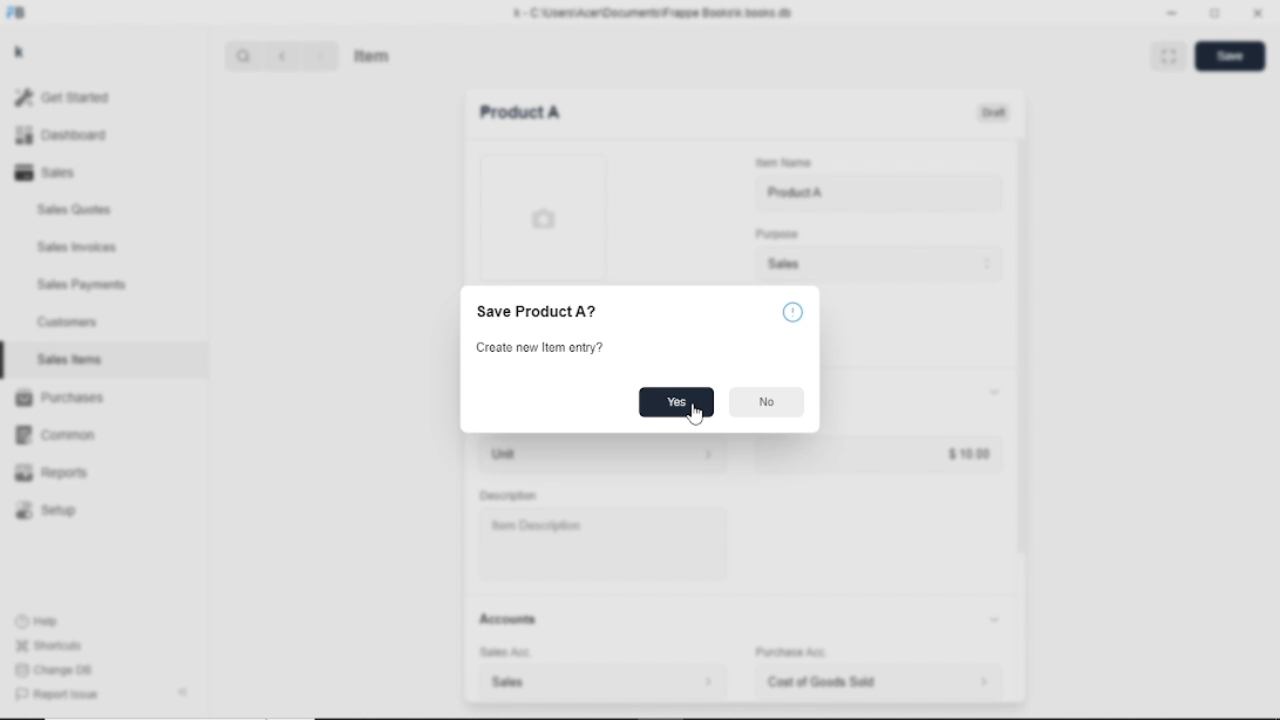 This screenshot has height=720, width=1280. I want to click on Next, so click(319, 56).